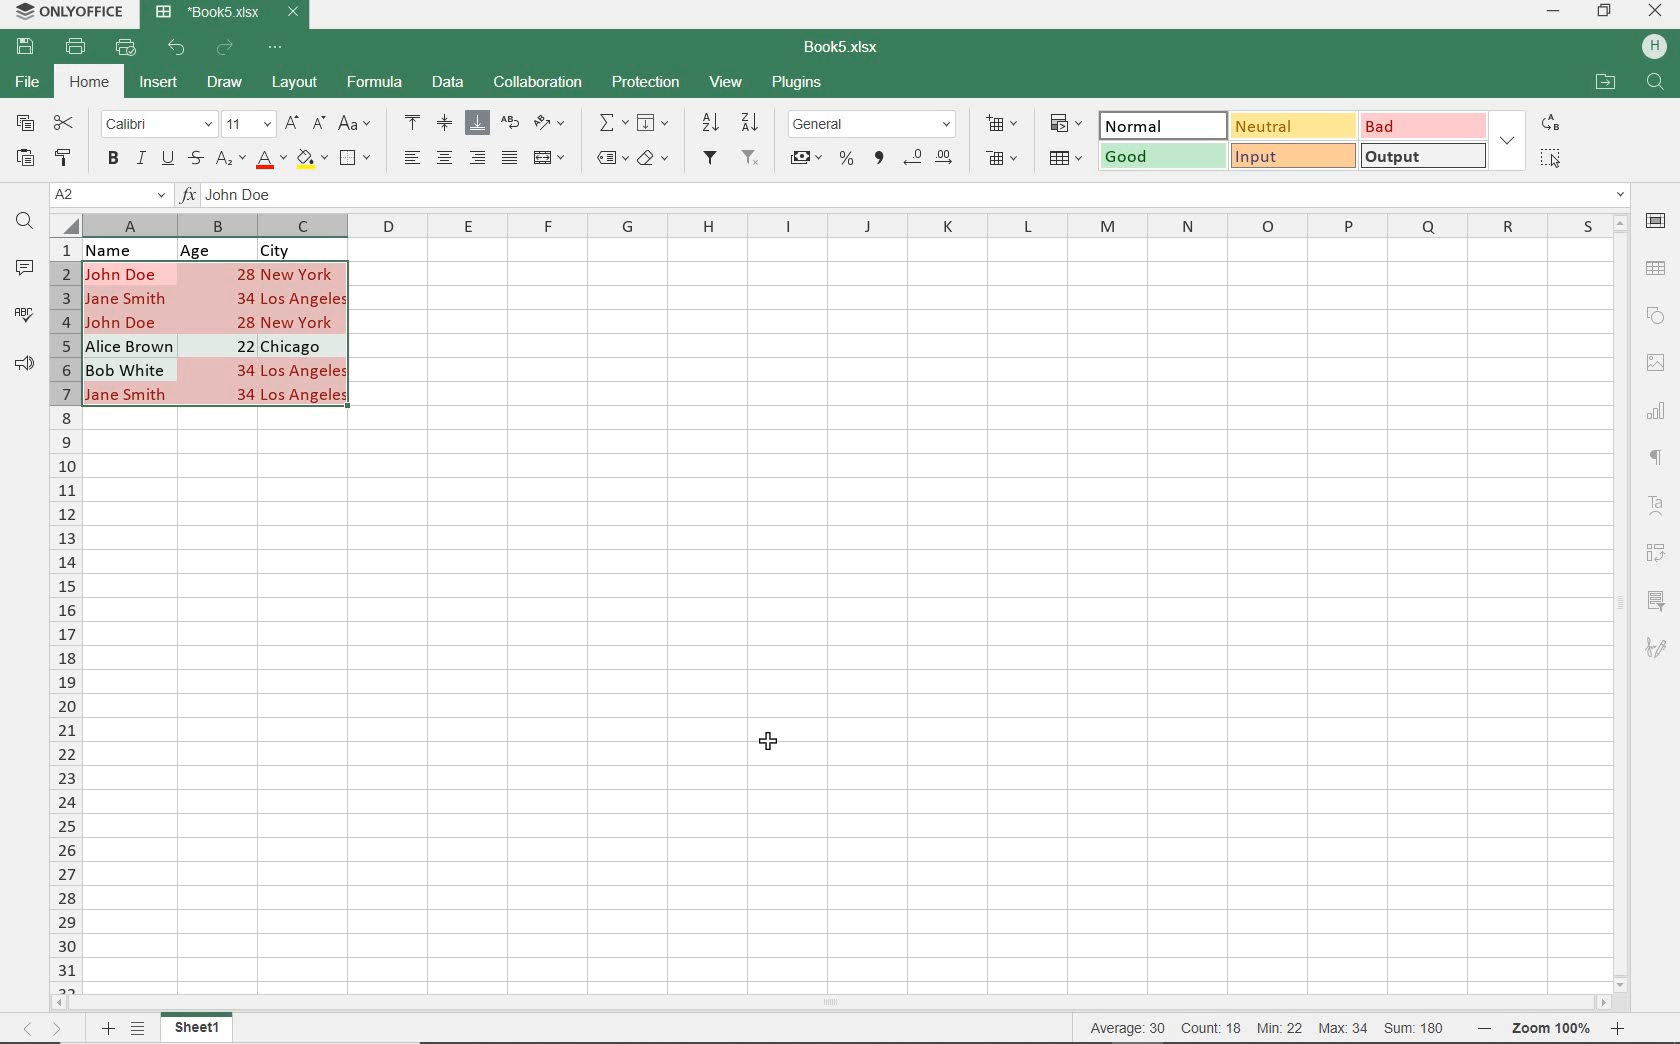  I want to click on count, so click(1210, 1028).